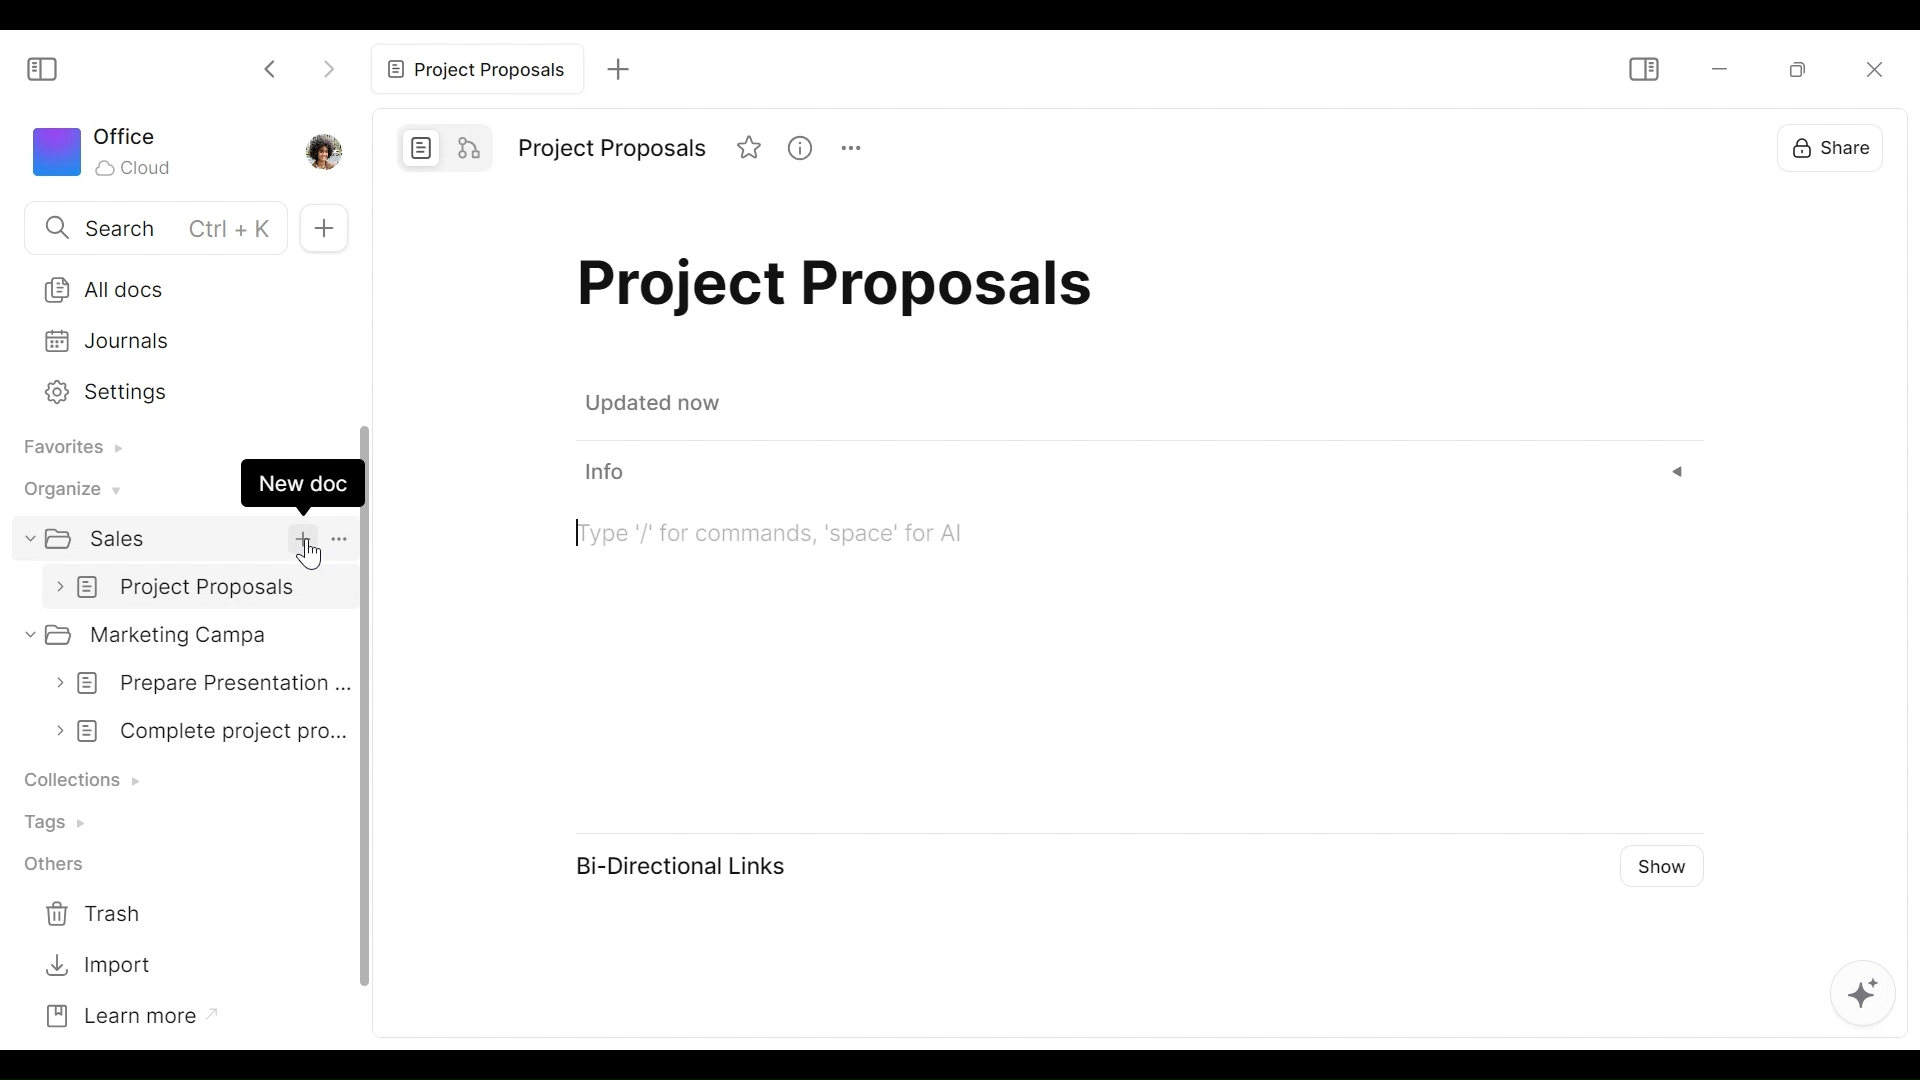 This screenshot has height=1080, width=1920. I want to click on add, so click(304, 538).